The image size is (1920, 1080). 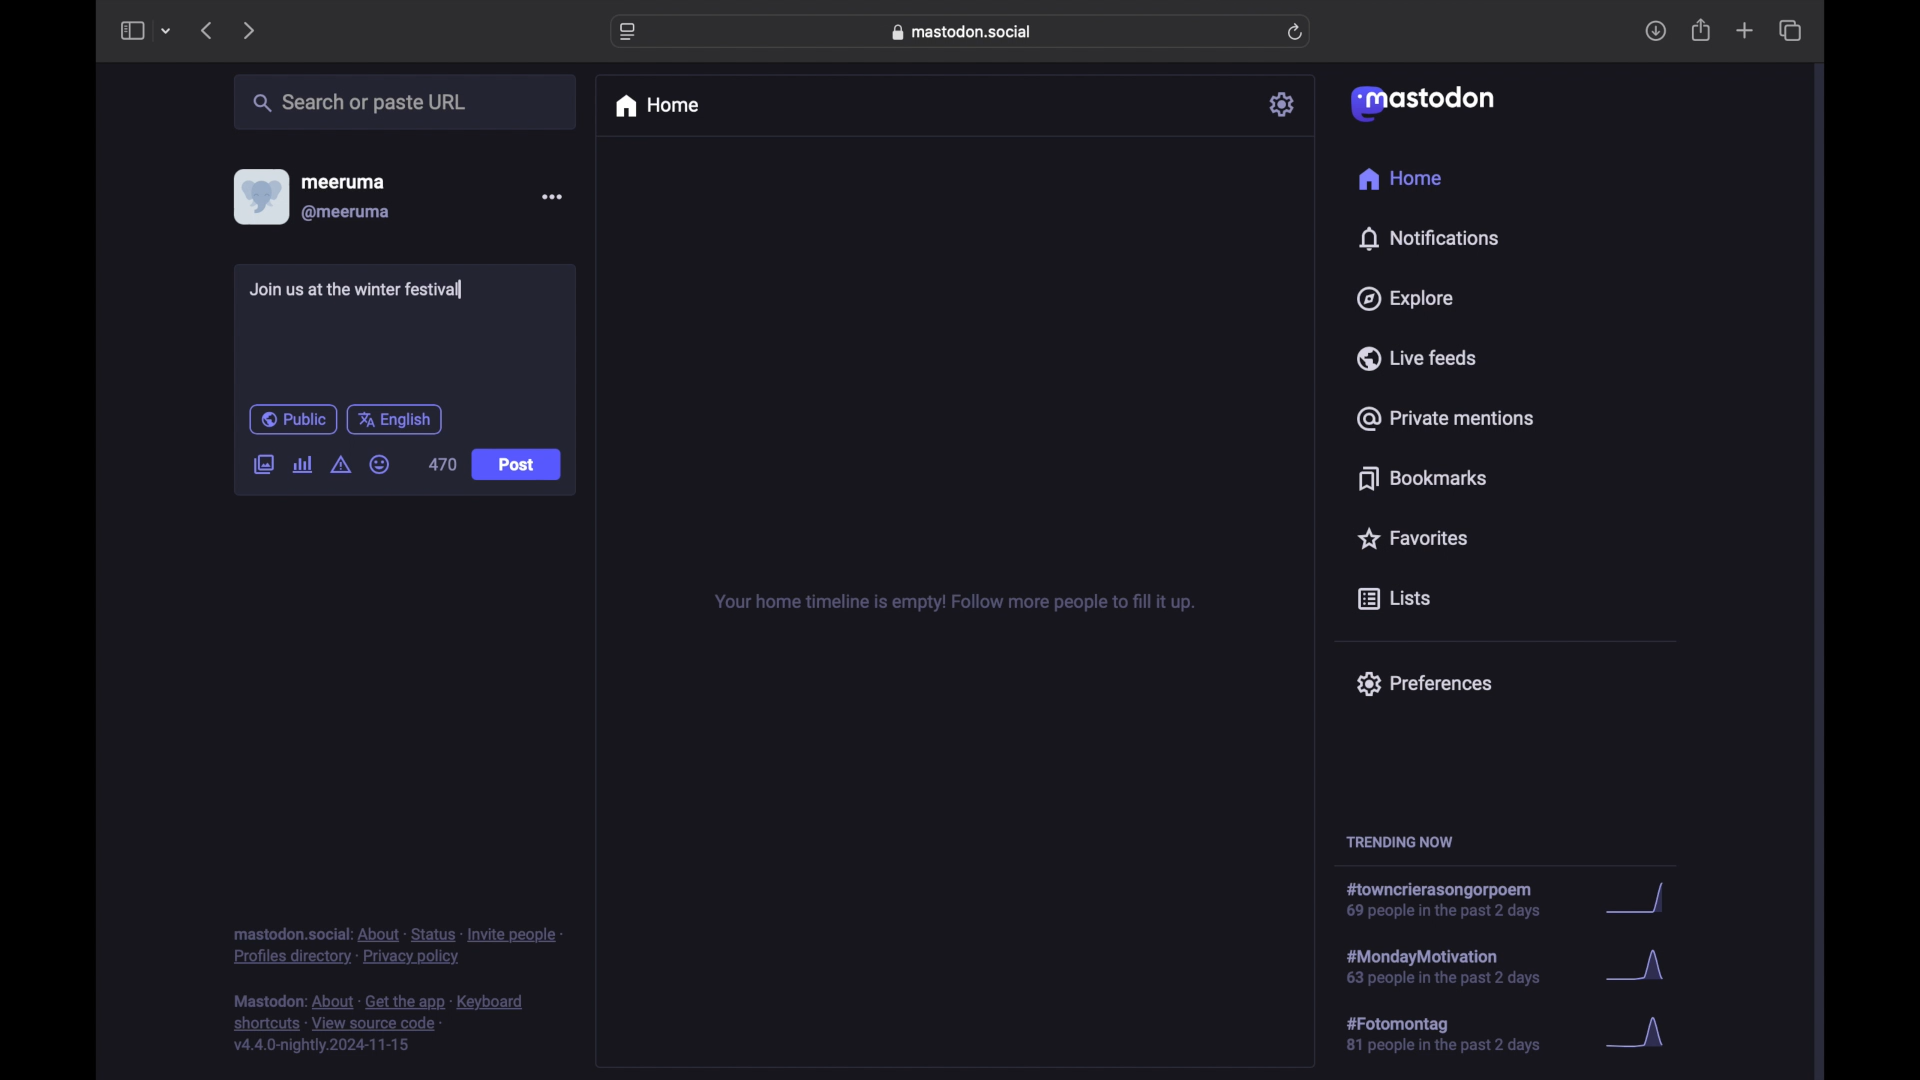 What do you see at coordinates (1642, 1034) in the screenshot?
I see `graph` at bounding box center [1642, 1034].